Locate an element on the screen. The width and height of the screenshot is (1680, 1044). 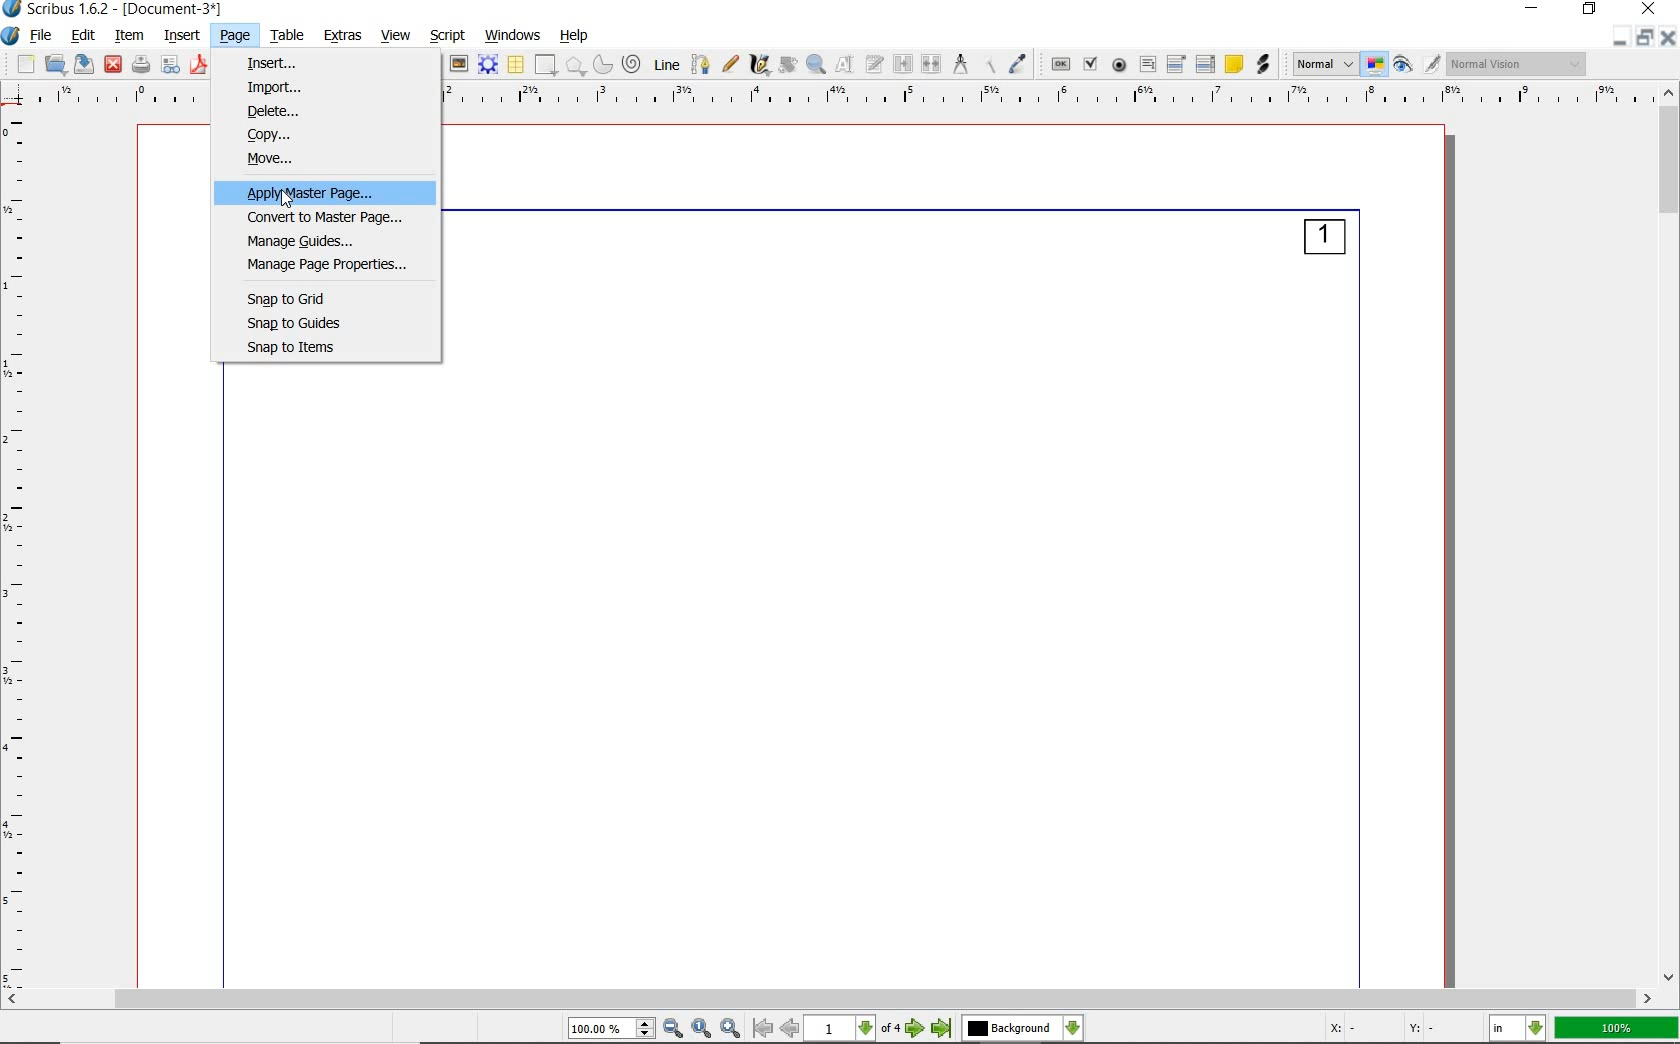
scrollbar is located at coordinates (1669, 536).